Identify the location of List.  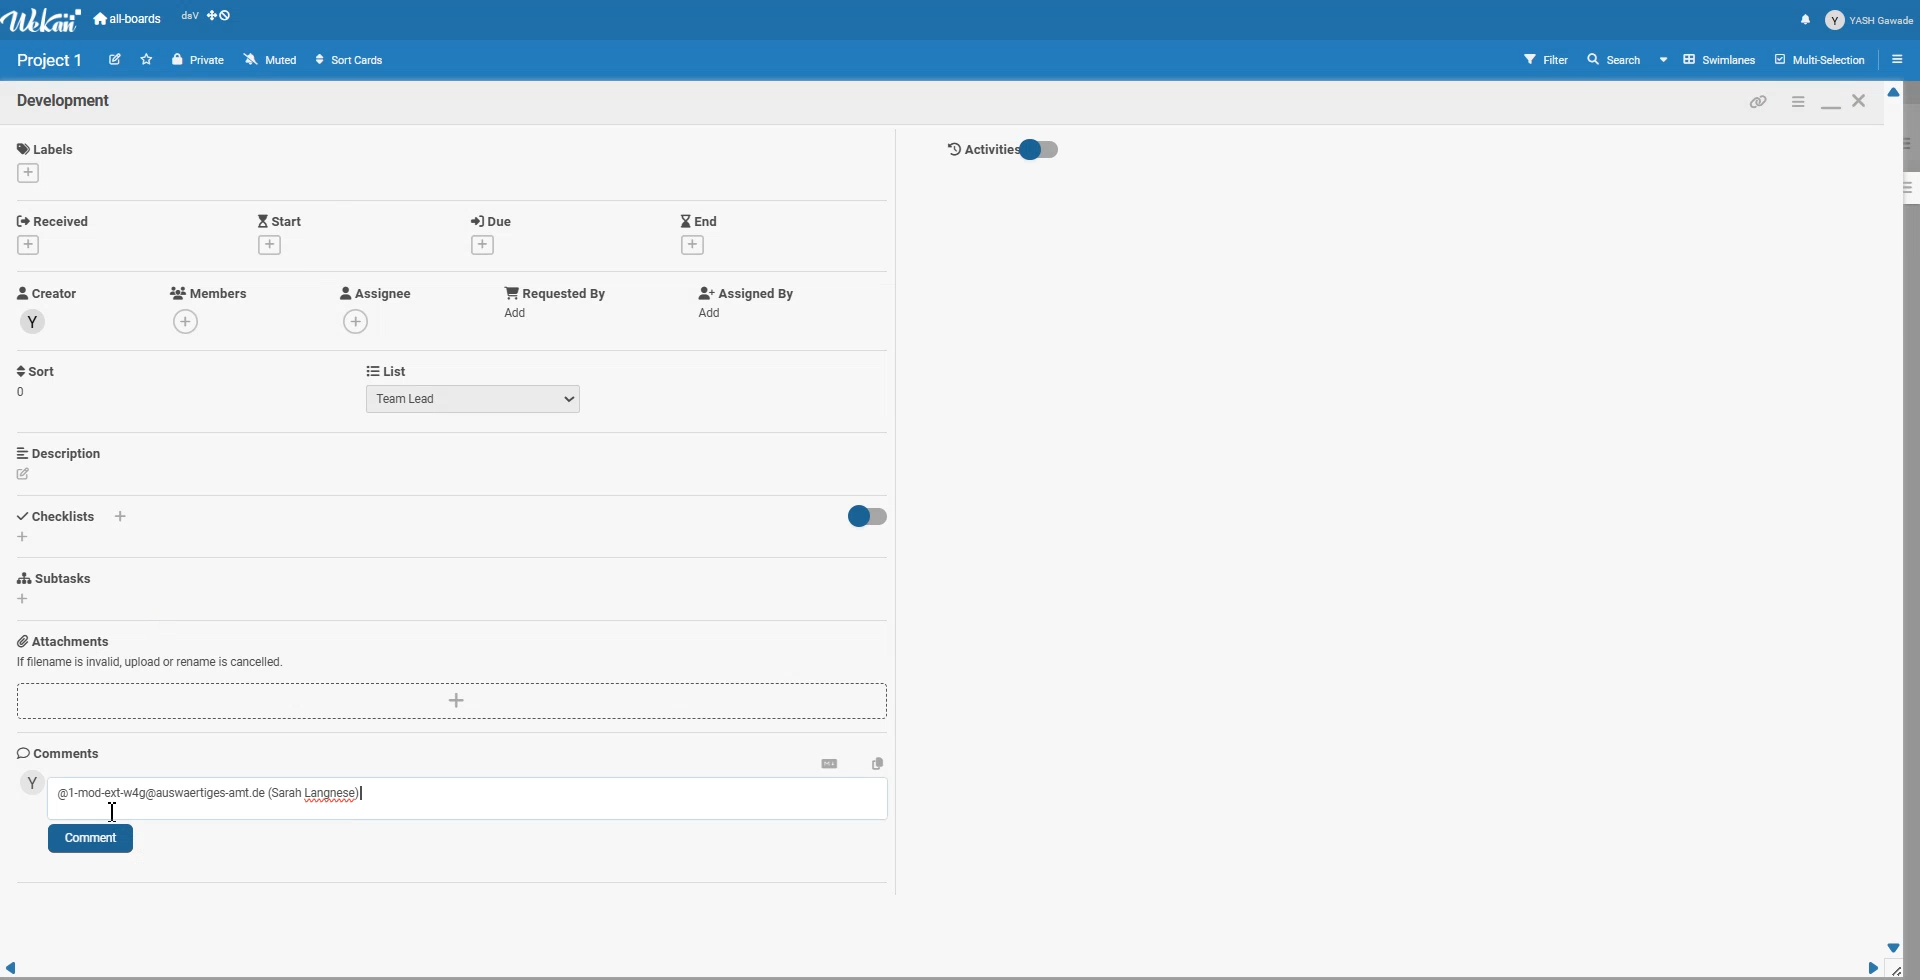
(386, 370).